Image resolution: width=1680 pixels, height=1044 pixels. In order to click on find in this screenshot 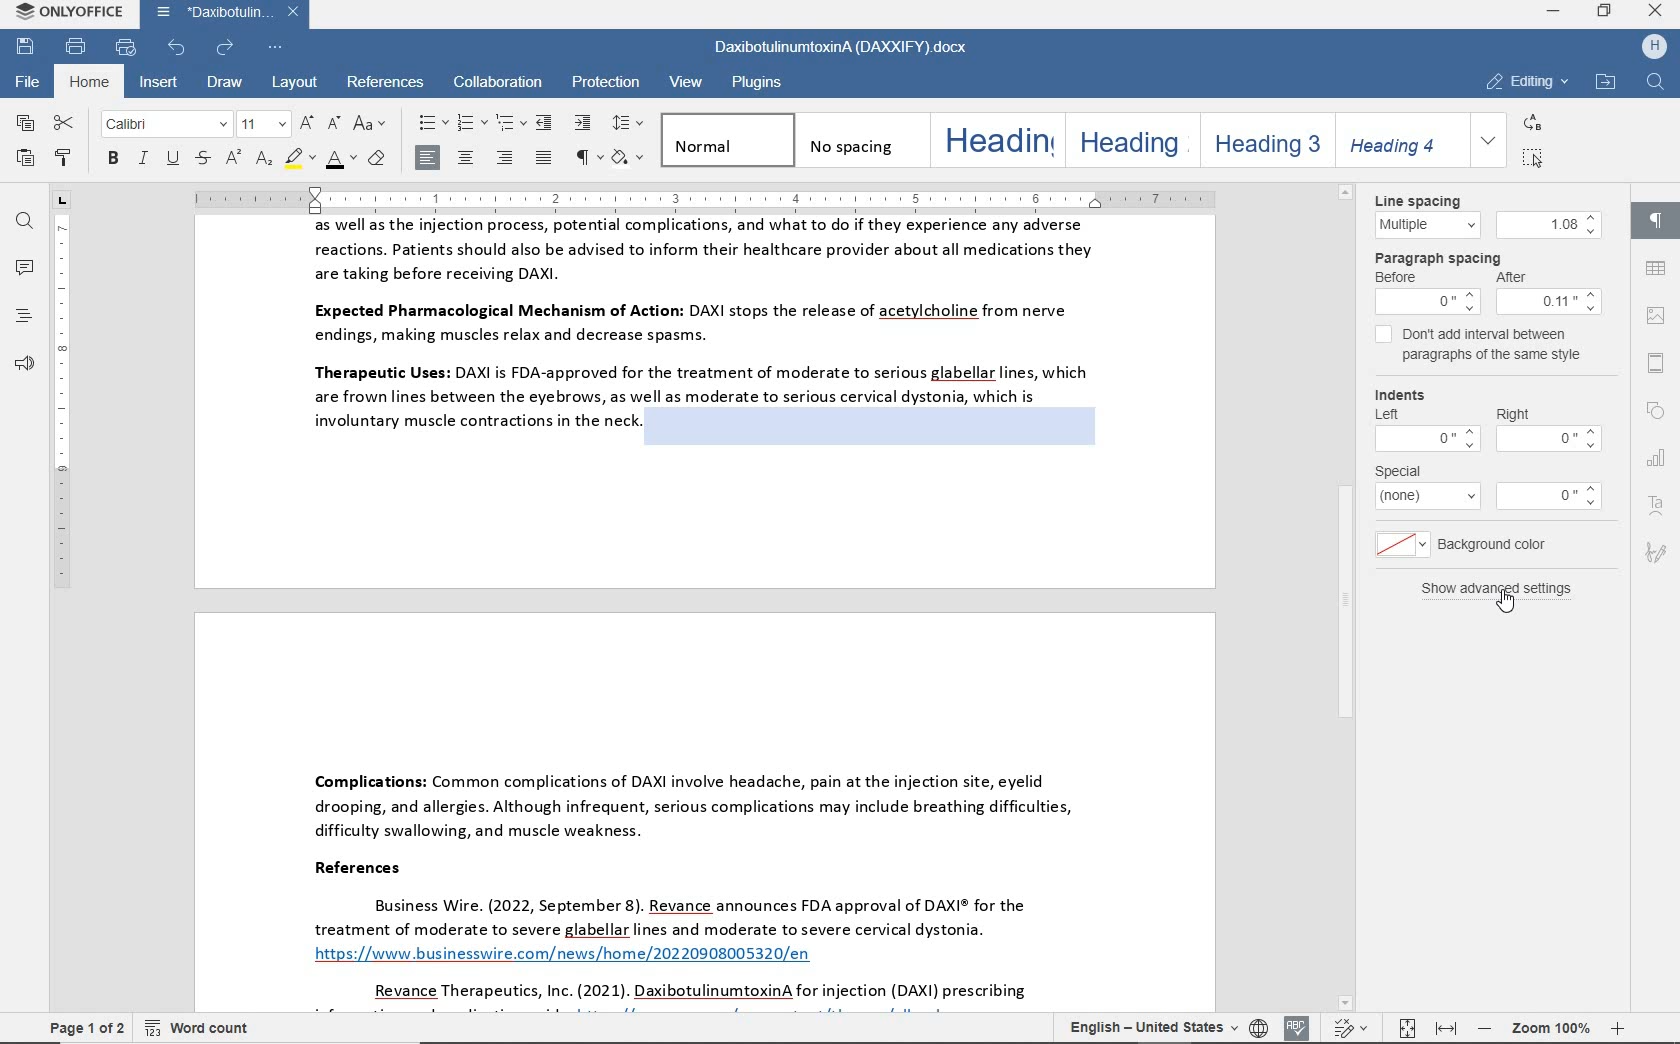, I will do `click(25, 223)`.